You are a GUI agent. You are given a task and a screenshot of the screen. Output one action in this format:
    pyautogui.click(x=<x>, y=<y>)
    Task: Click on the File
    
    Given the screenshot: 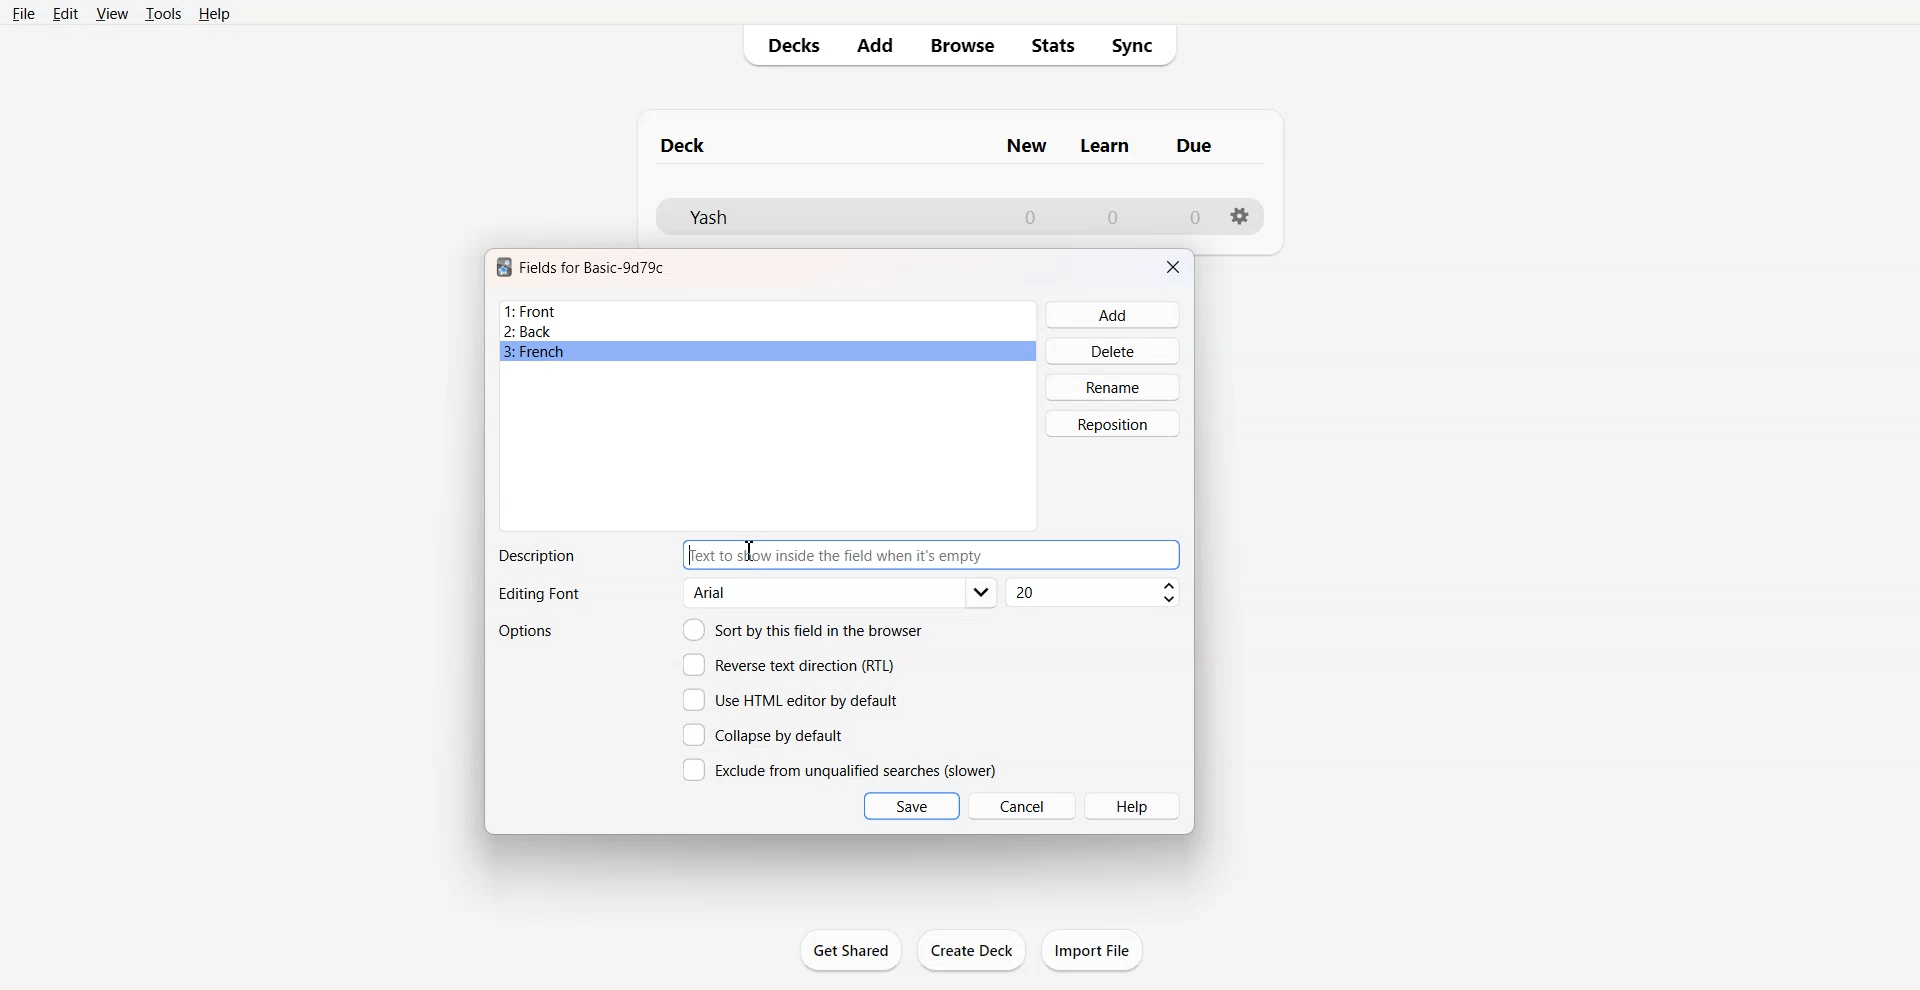 What is the action you would take?
    pyautogui.click(x=22, y=13)
    